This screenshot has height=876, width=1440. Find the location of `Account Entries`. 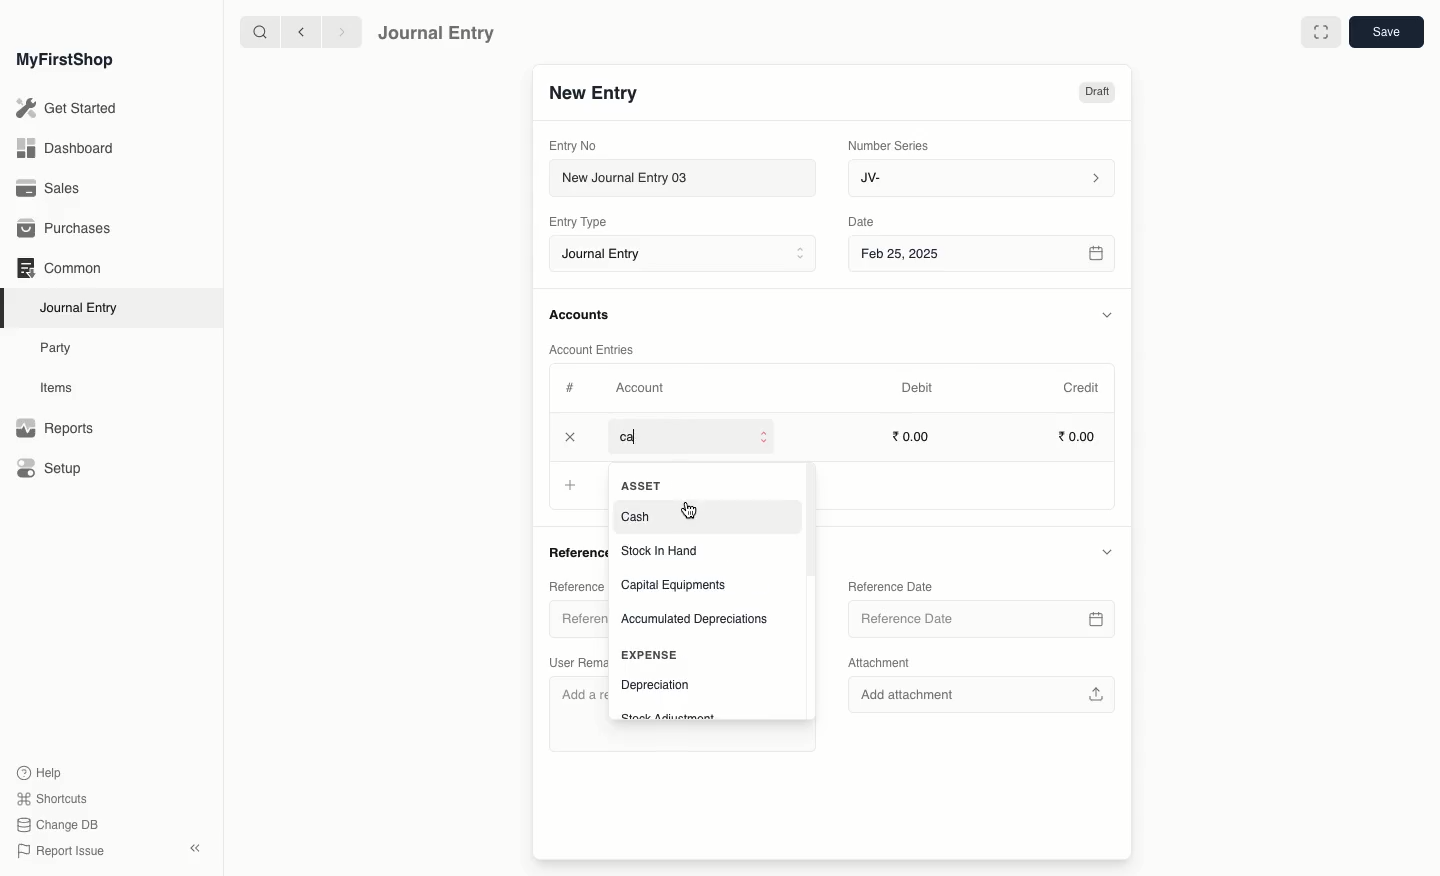

Account Entries is located at coordinates (599, 350).